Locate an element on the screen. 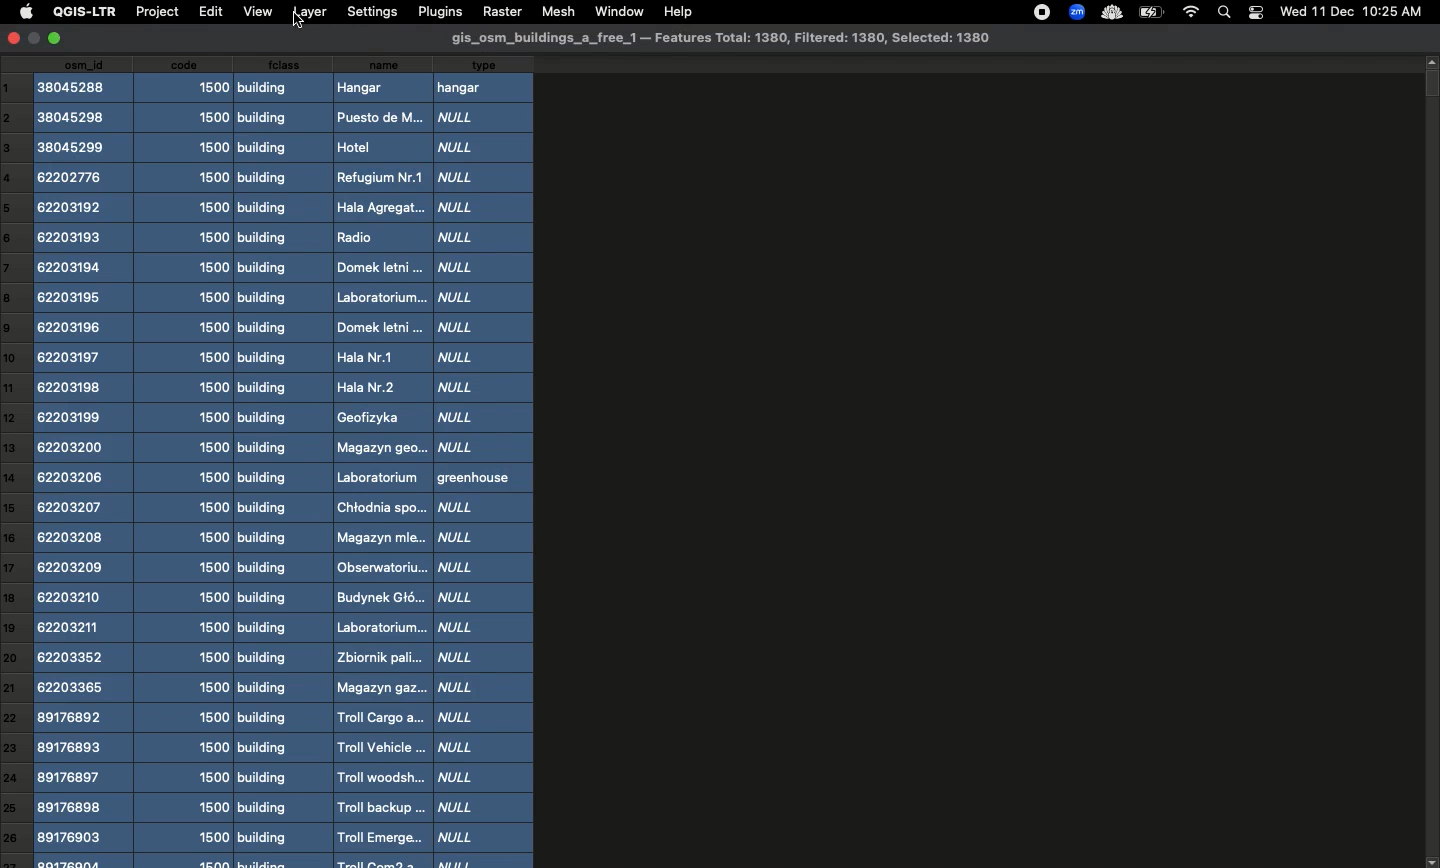  Help is located at coordinates (677, 13).